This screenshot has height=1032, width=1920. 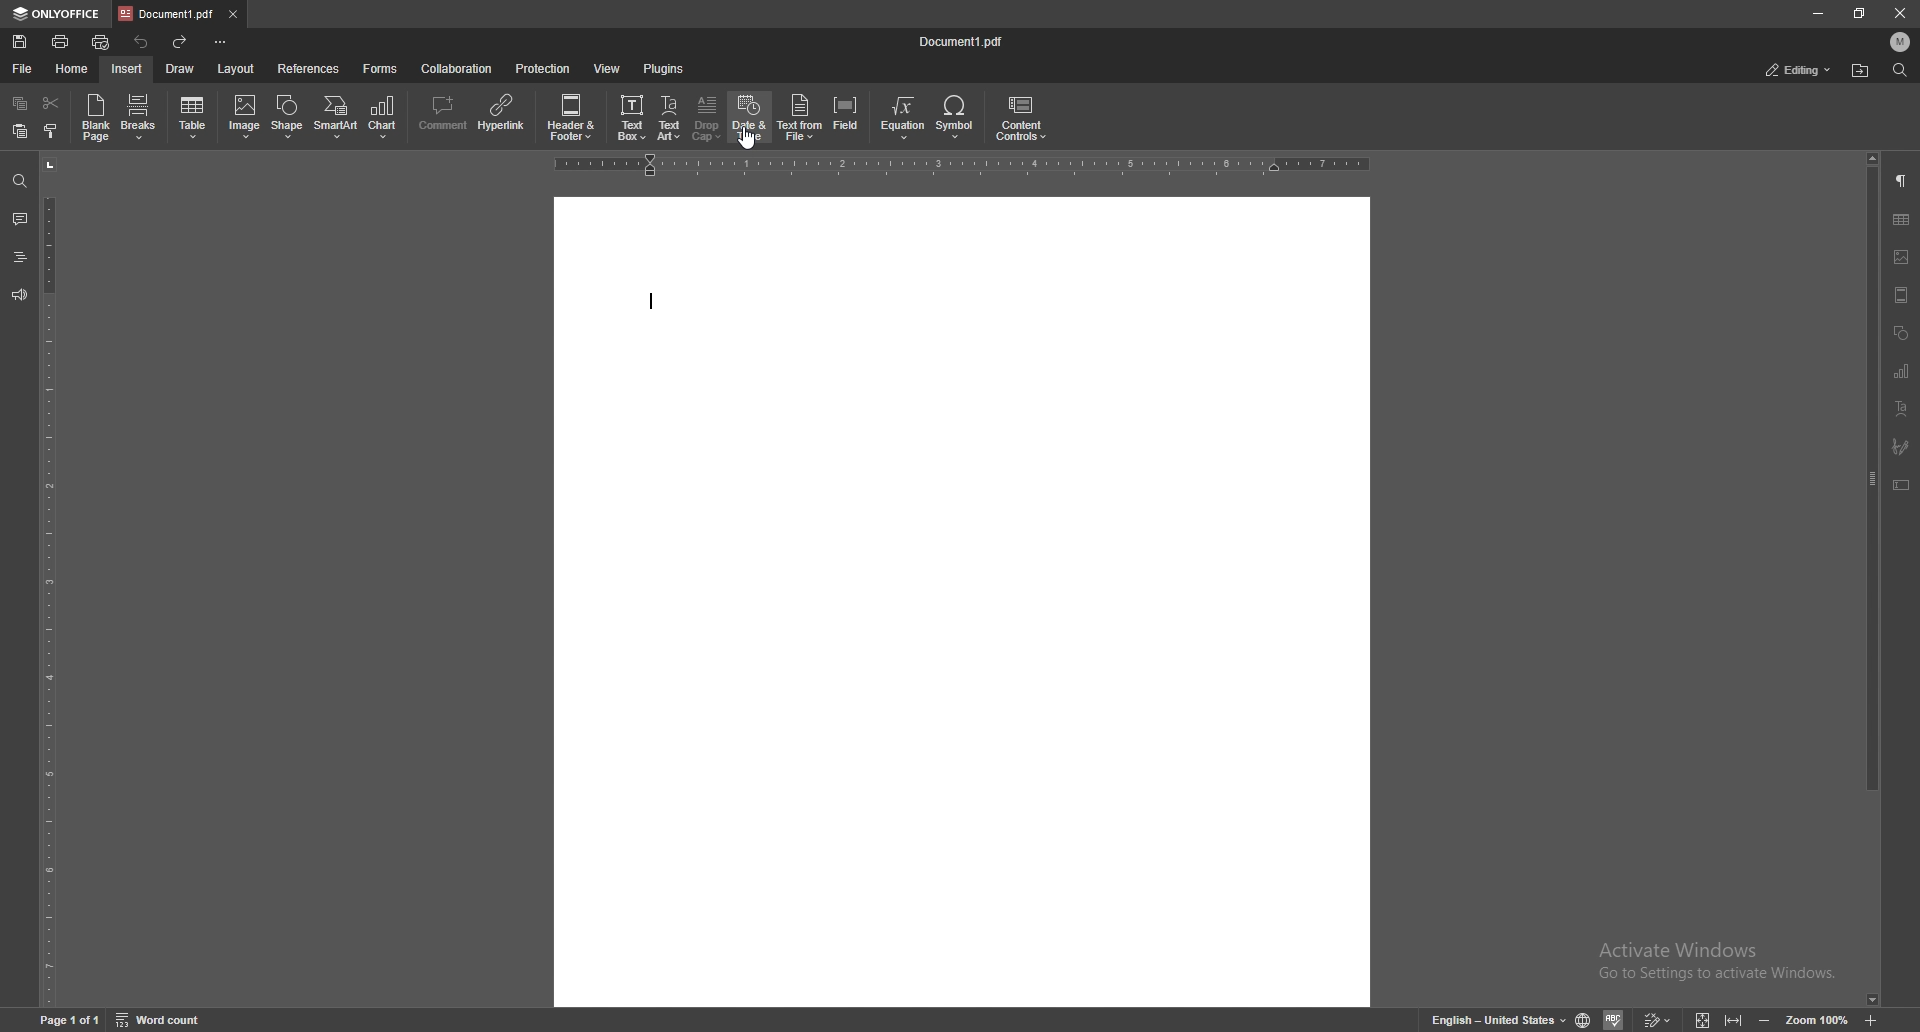 I want to click on select, so click(x=51, y=131).